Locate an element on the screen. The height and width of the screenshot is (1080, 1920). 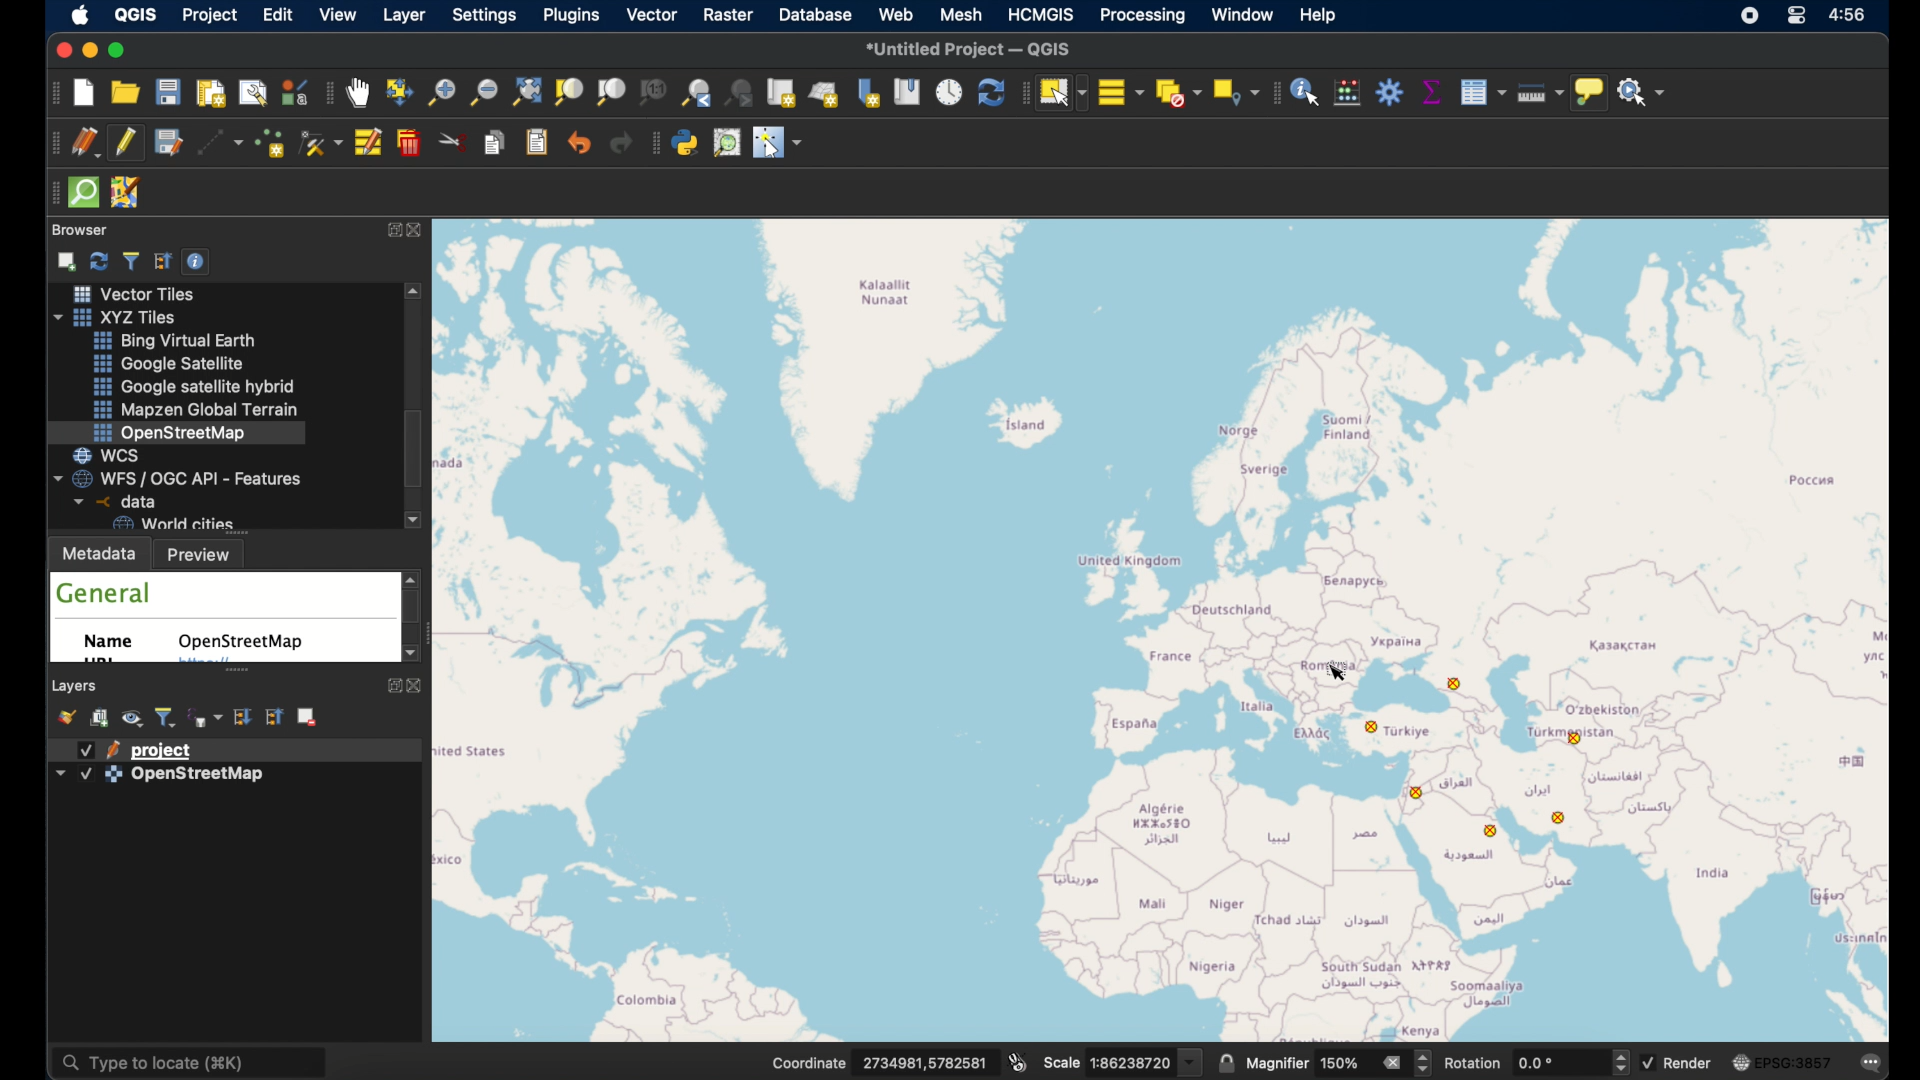
help is located at coordinates (1318, 15).